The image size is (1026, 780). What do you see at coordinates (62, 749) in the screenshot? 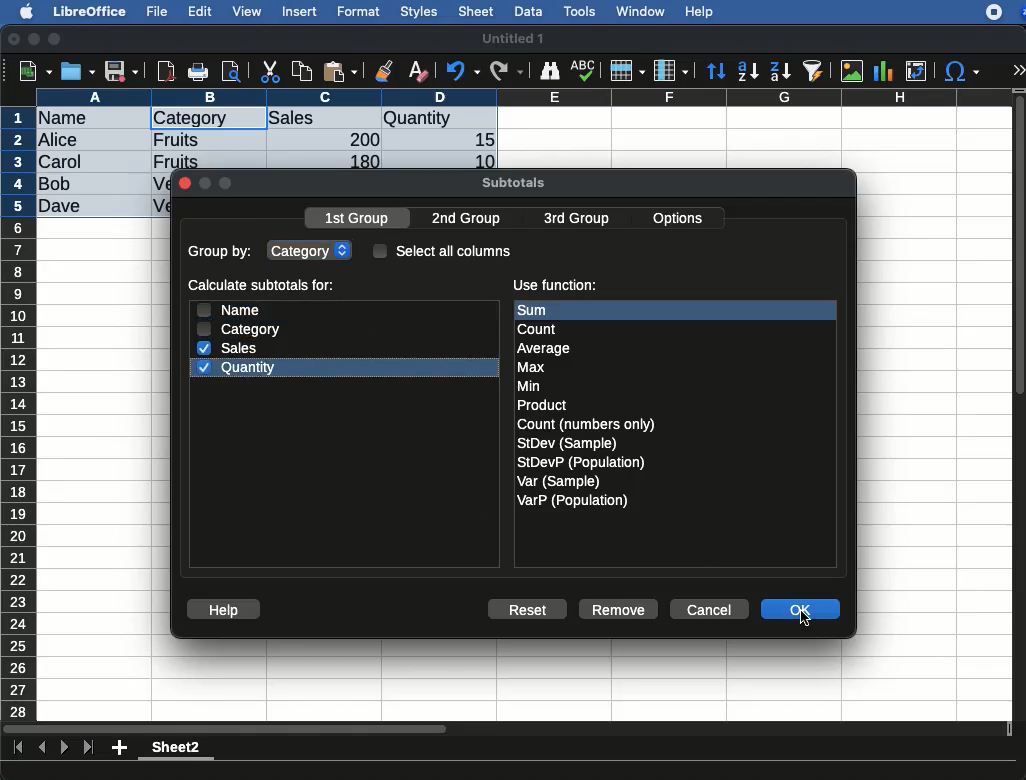
I see `next sheet` at bounding box center [62, 749].